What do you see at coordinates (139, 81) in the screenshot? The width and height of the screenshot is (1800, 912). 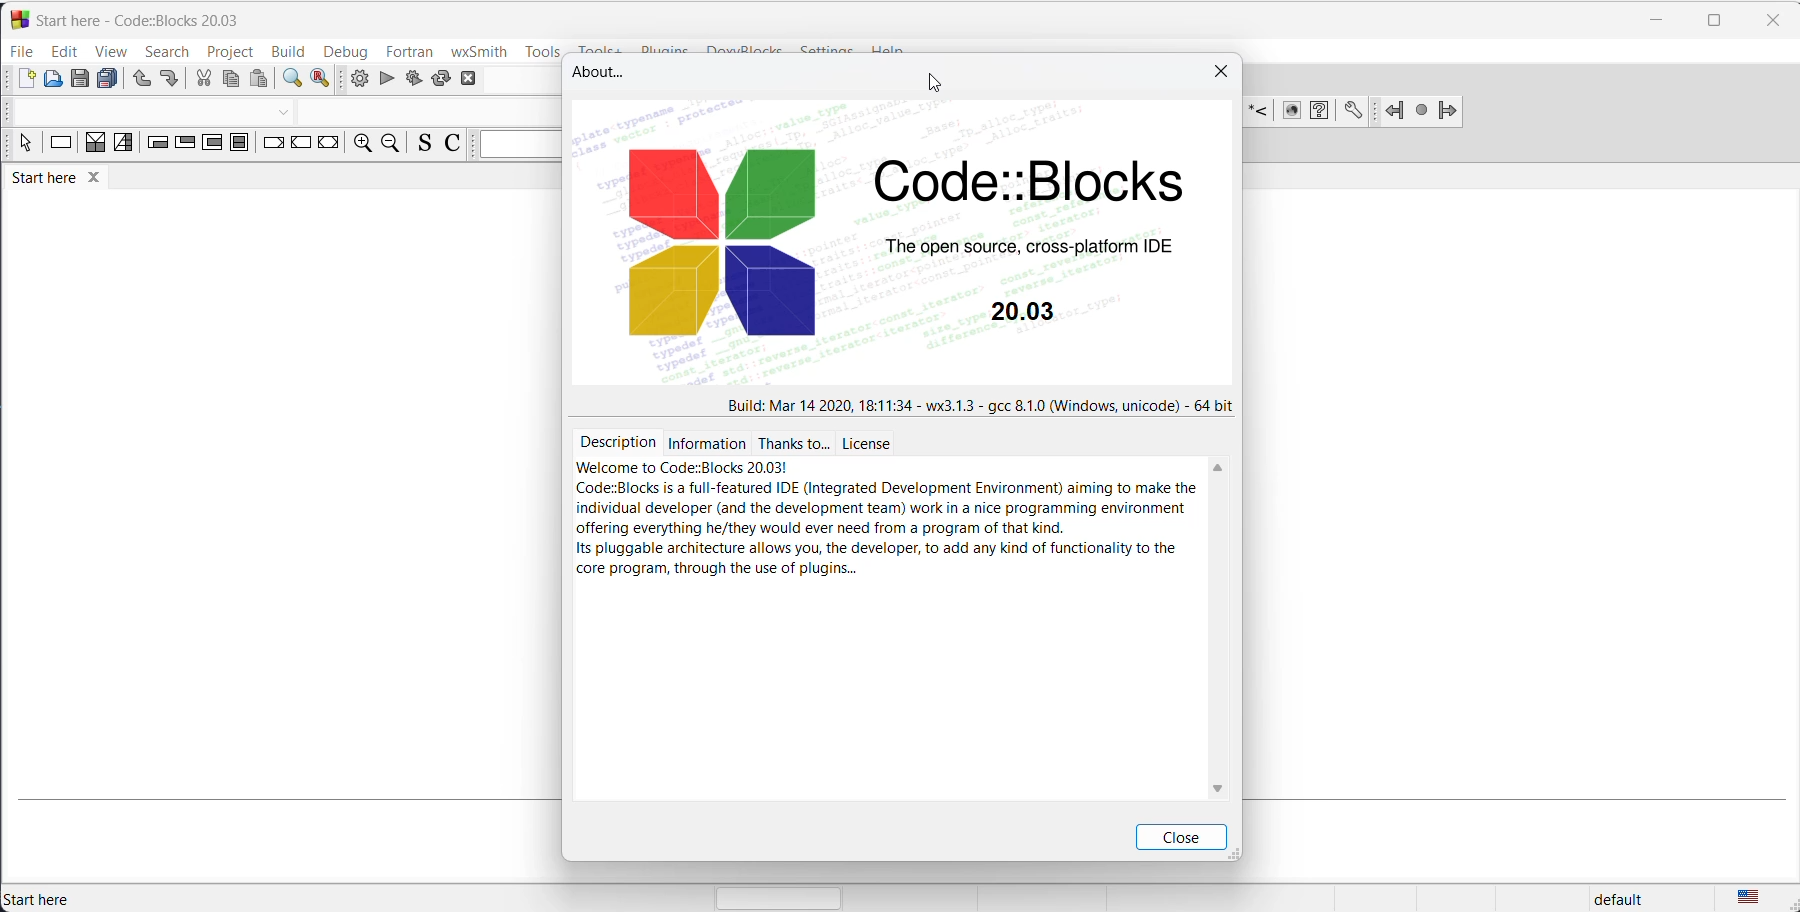 I see `undo` at bounding box center [139, 81].